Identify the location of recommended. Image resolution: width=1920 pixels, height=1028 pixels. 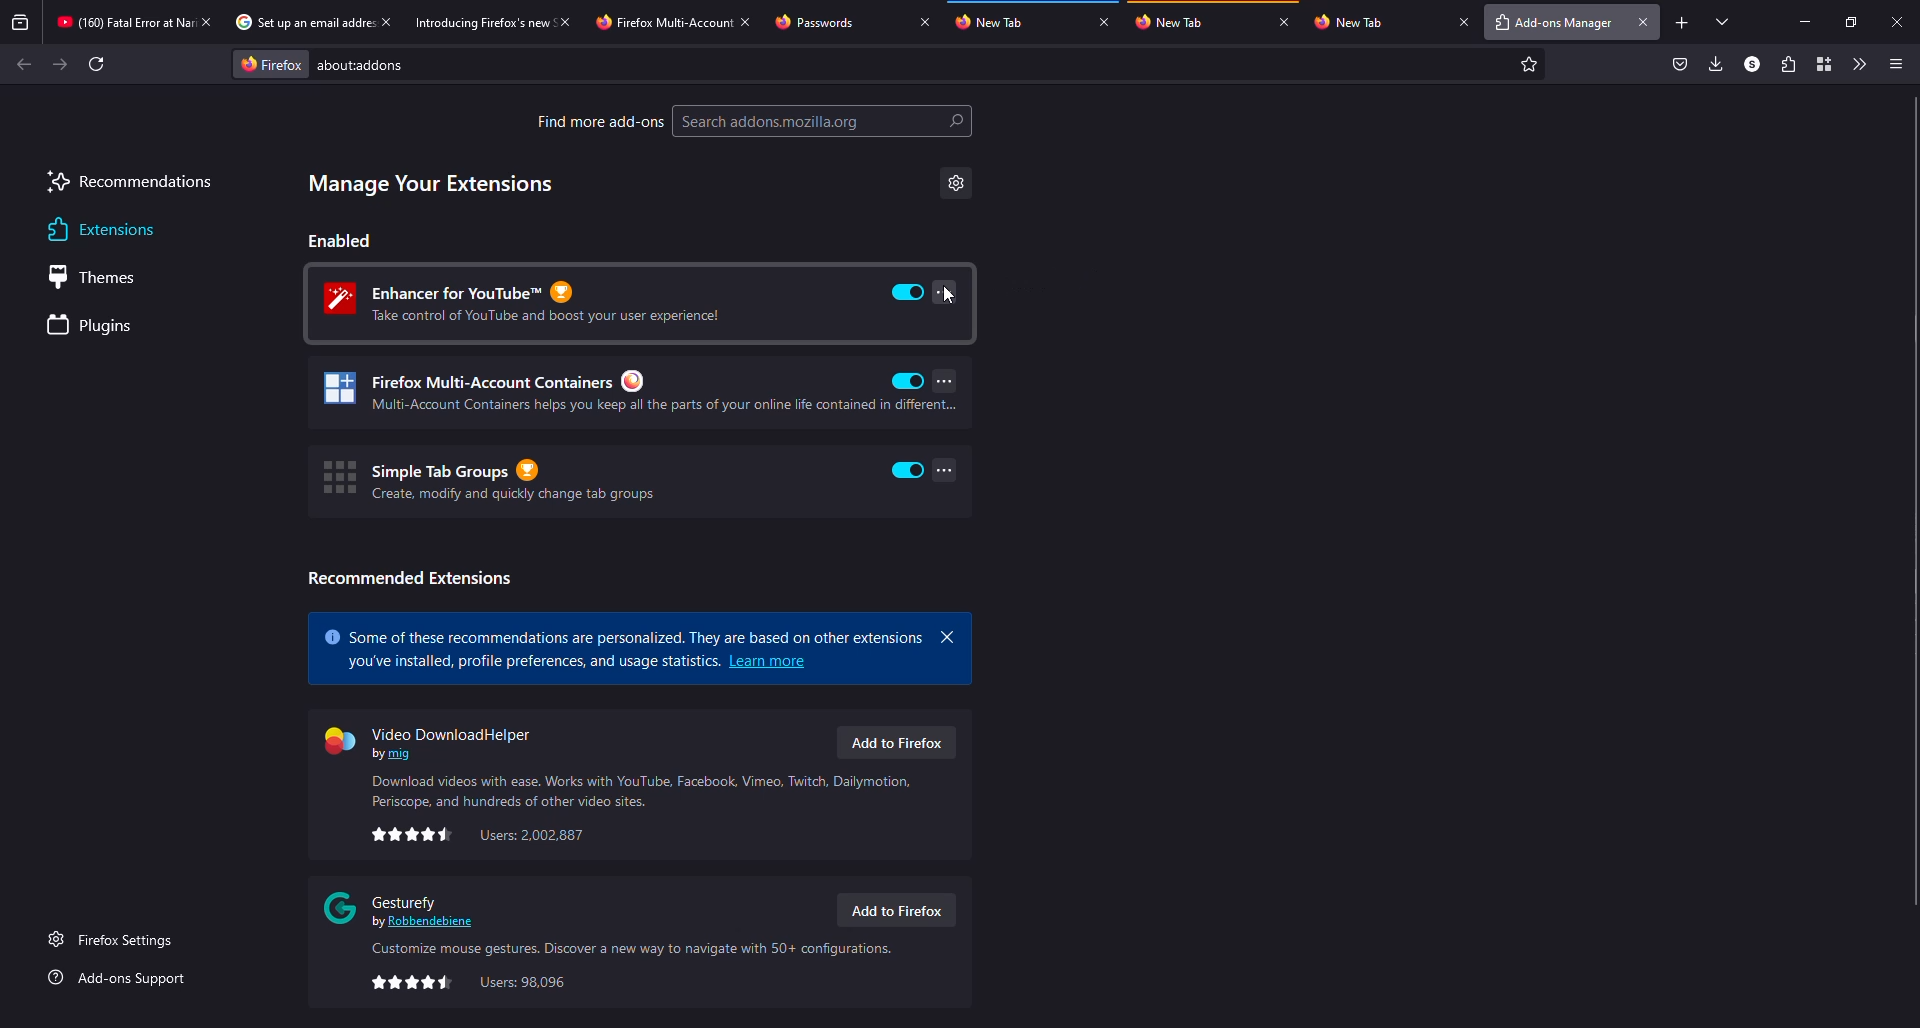
(409, 578).